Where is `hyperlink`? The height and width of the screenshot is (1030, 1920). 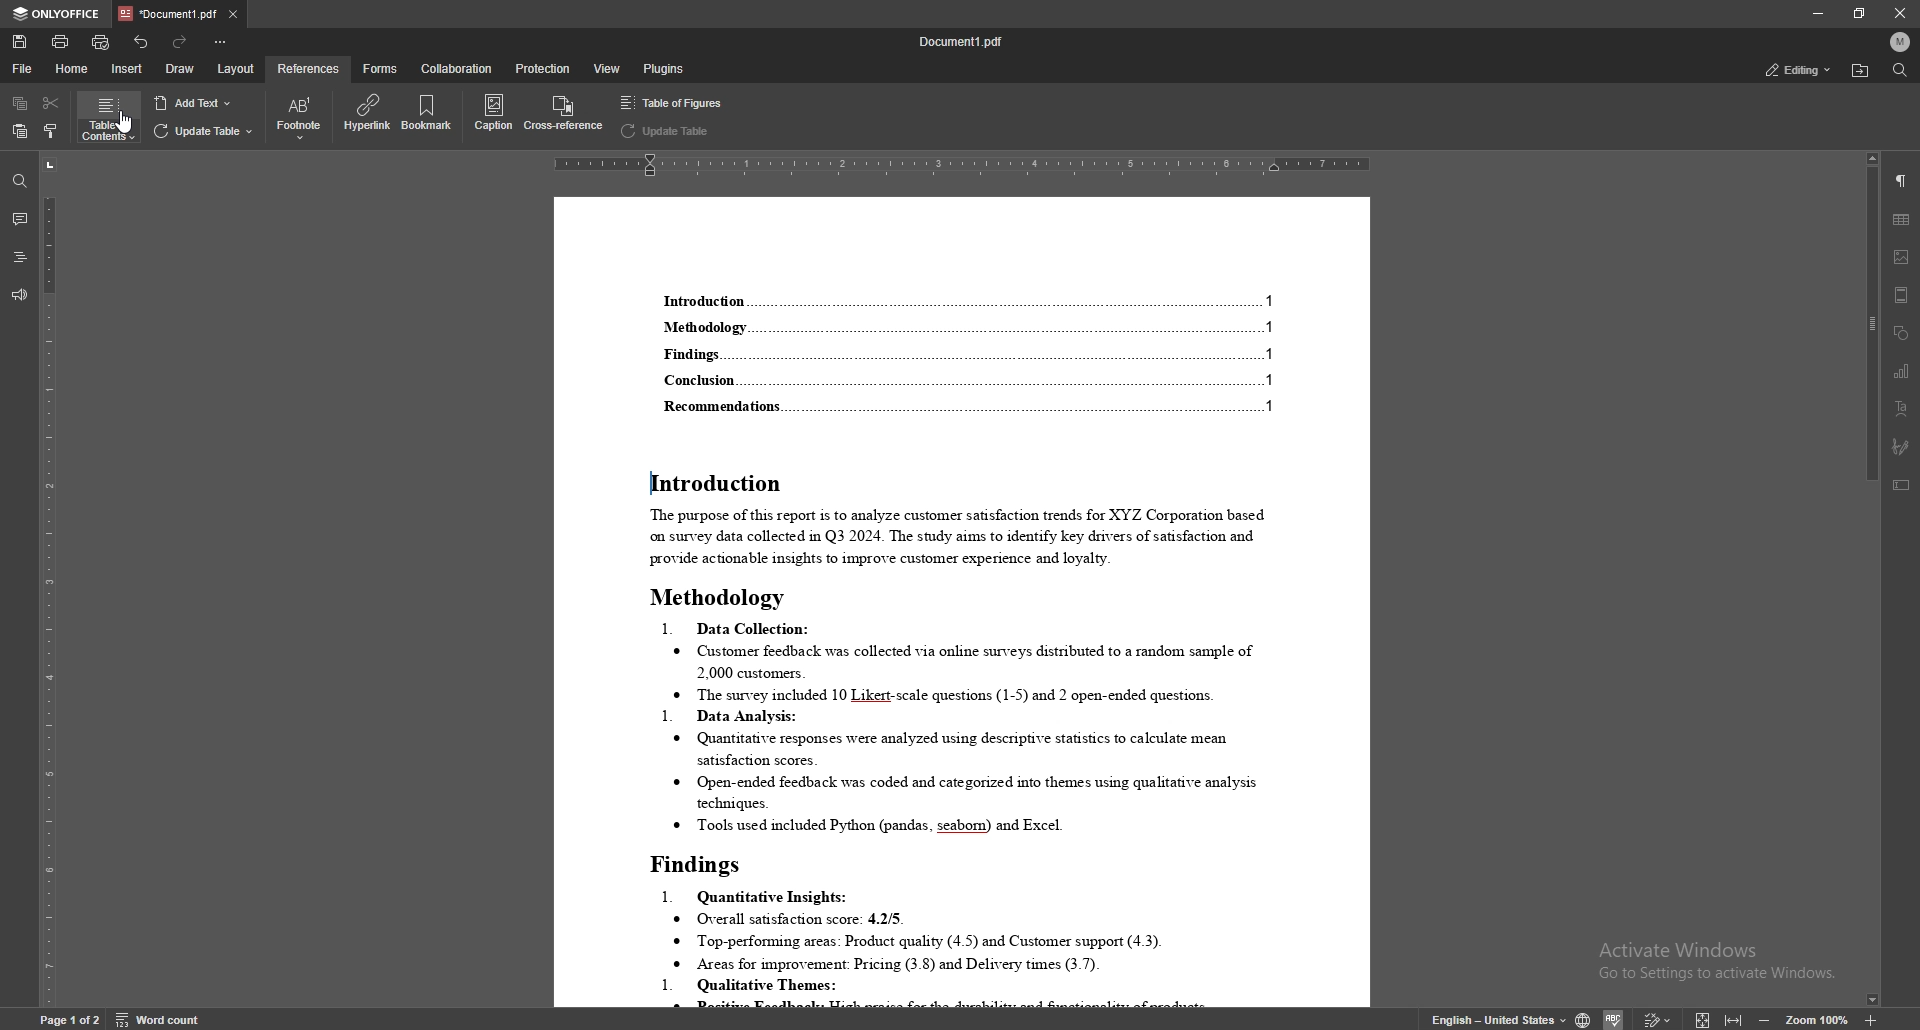 hyperlink is located at coordinates (371, 113).